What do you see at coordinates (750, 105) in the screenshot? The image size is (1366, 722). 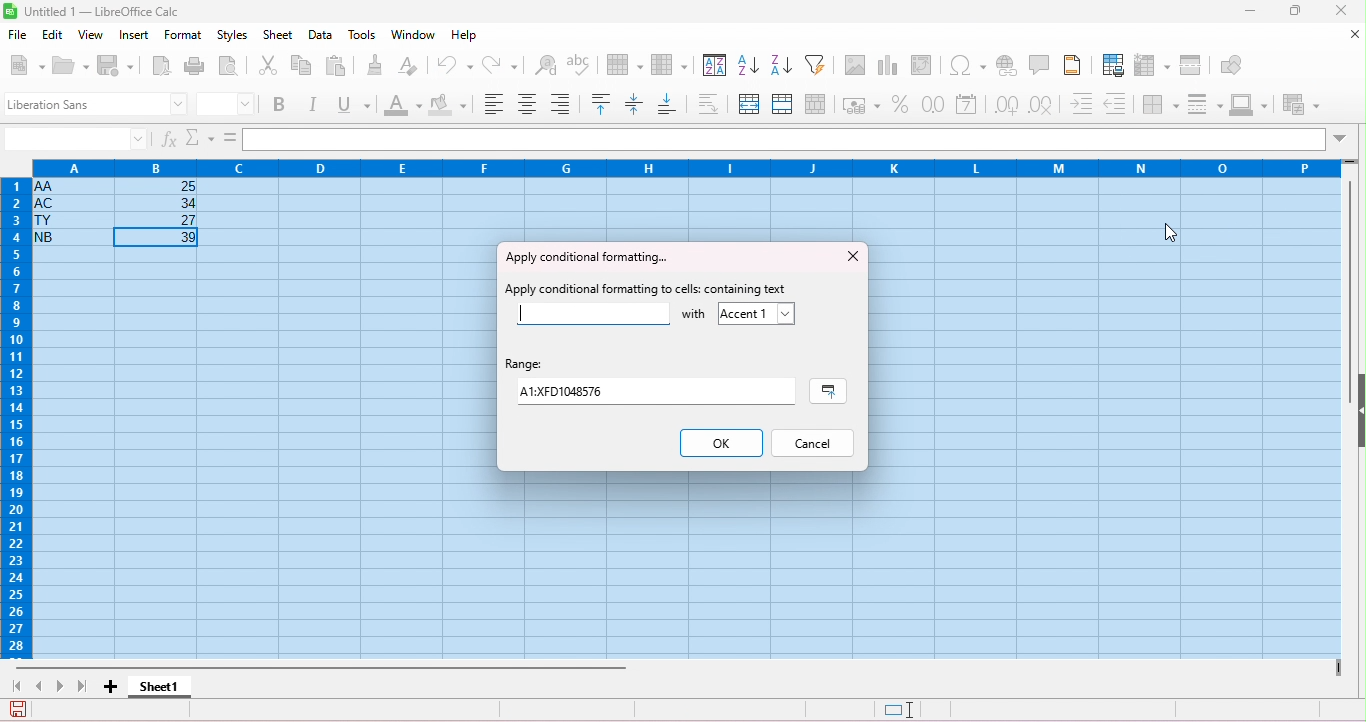 I see `merge and center` at bounding box center [750, 105].